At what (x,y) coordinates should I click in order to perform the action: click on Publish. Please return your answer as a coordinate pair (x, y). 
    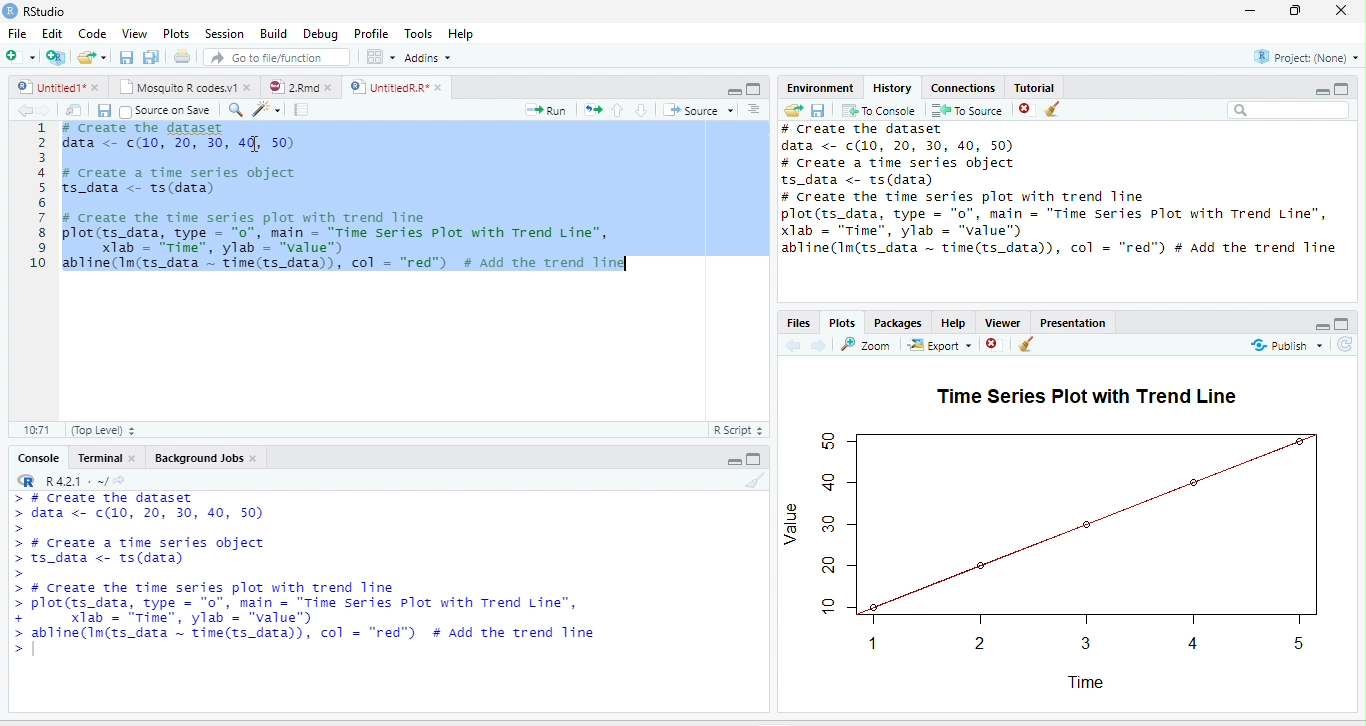
    Looking at the image, I should click on (1287, 345).